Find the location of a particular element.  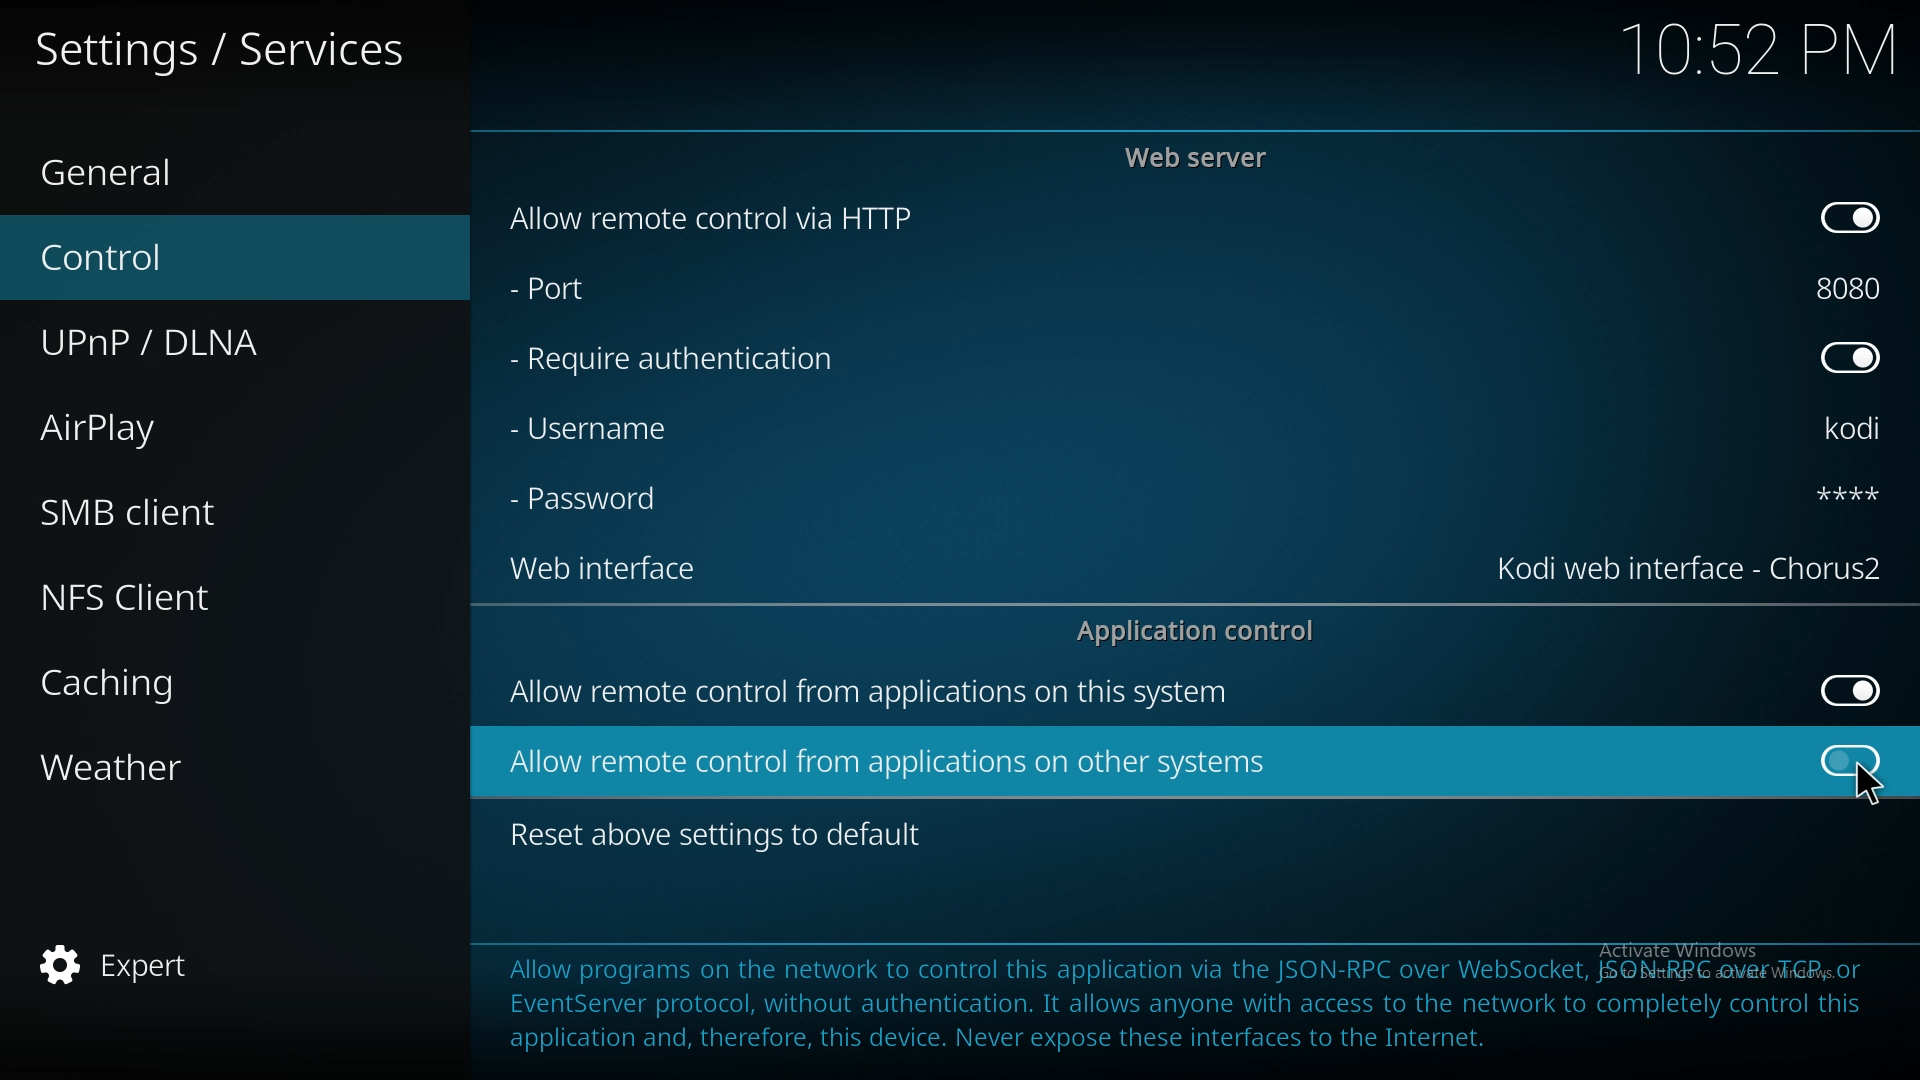

allow remote control from apps on other systems is located at coordinates (892, 762).